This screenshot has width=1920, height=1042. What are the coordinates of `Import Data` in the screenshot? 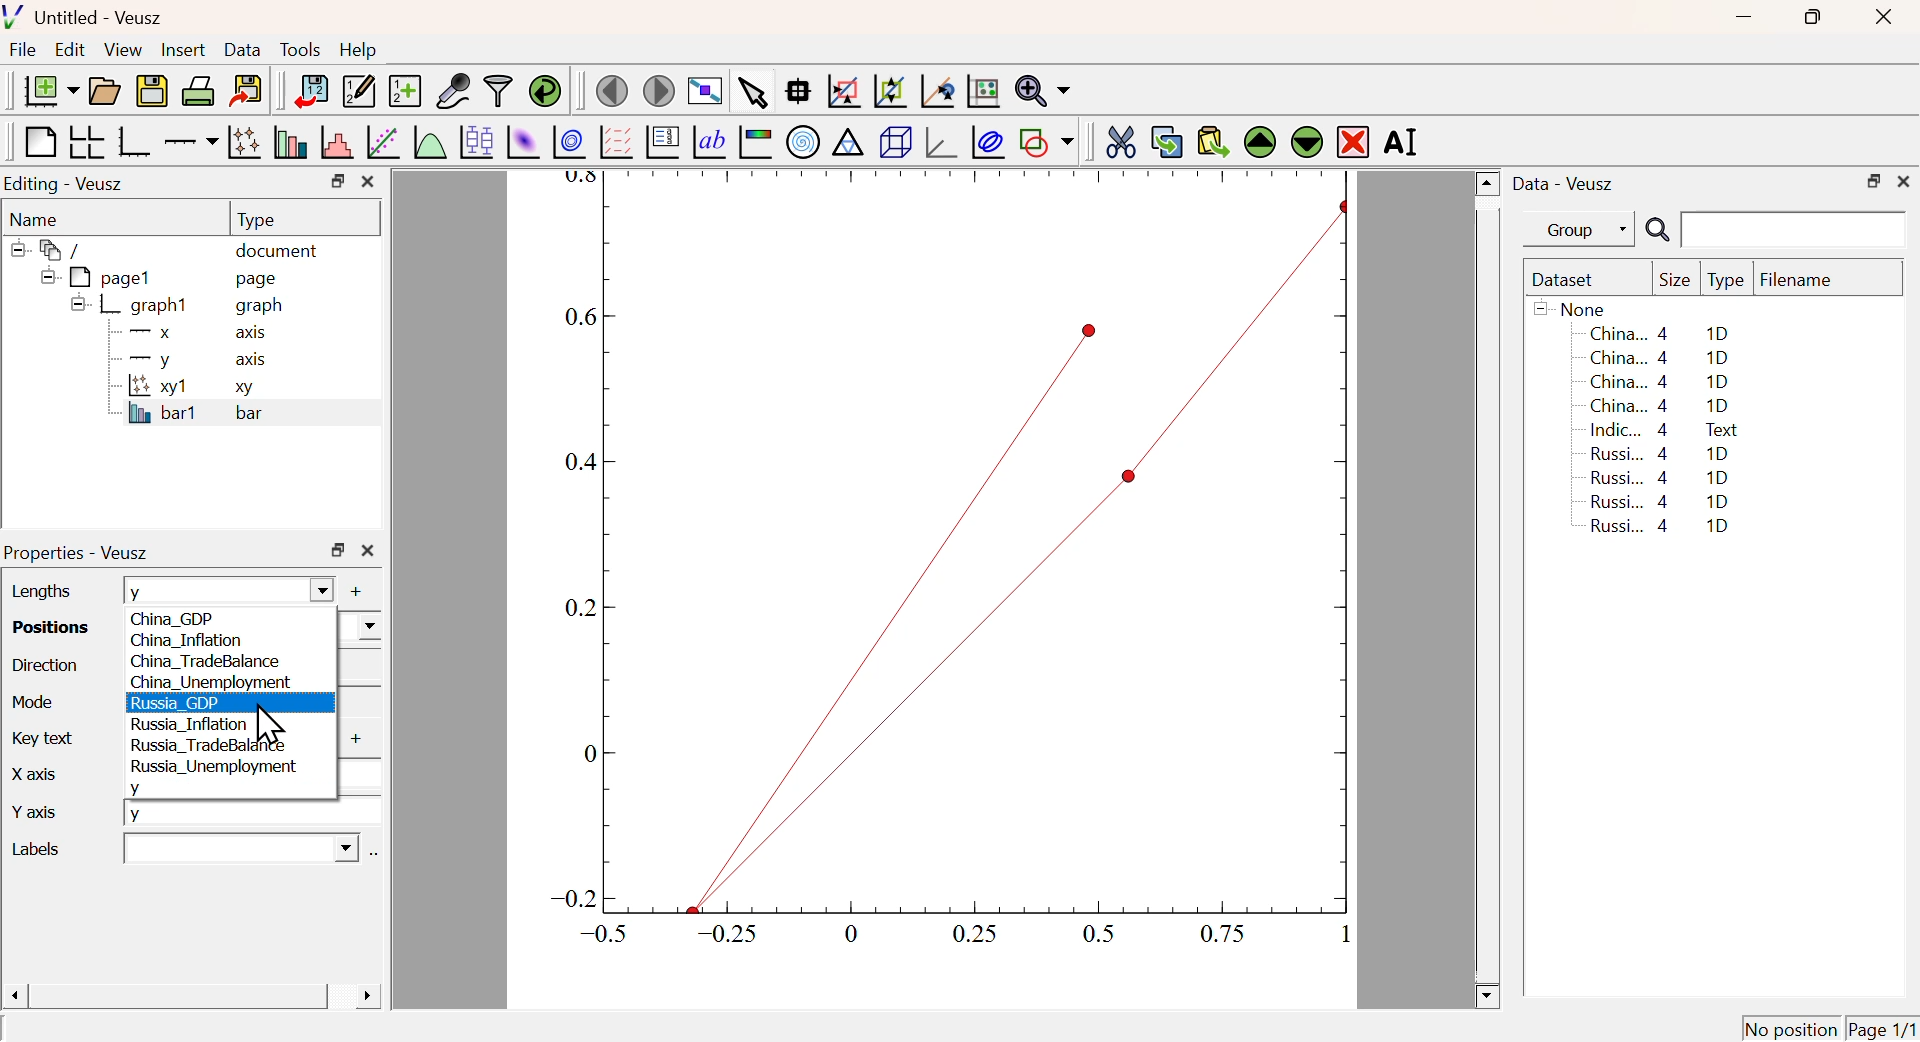 It's located at (310, 91).